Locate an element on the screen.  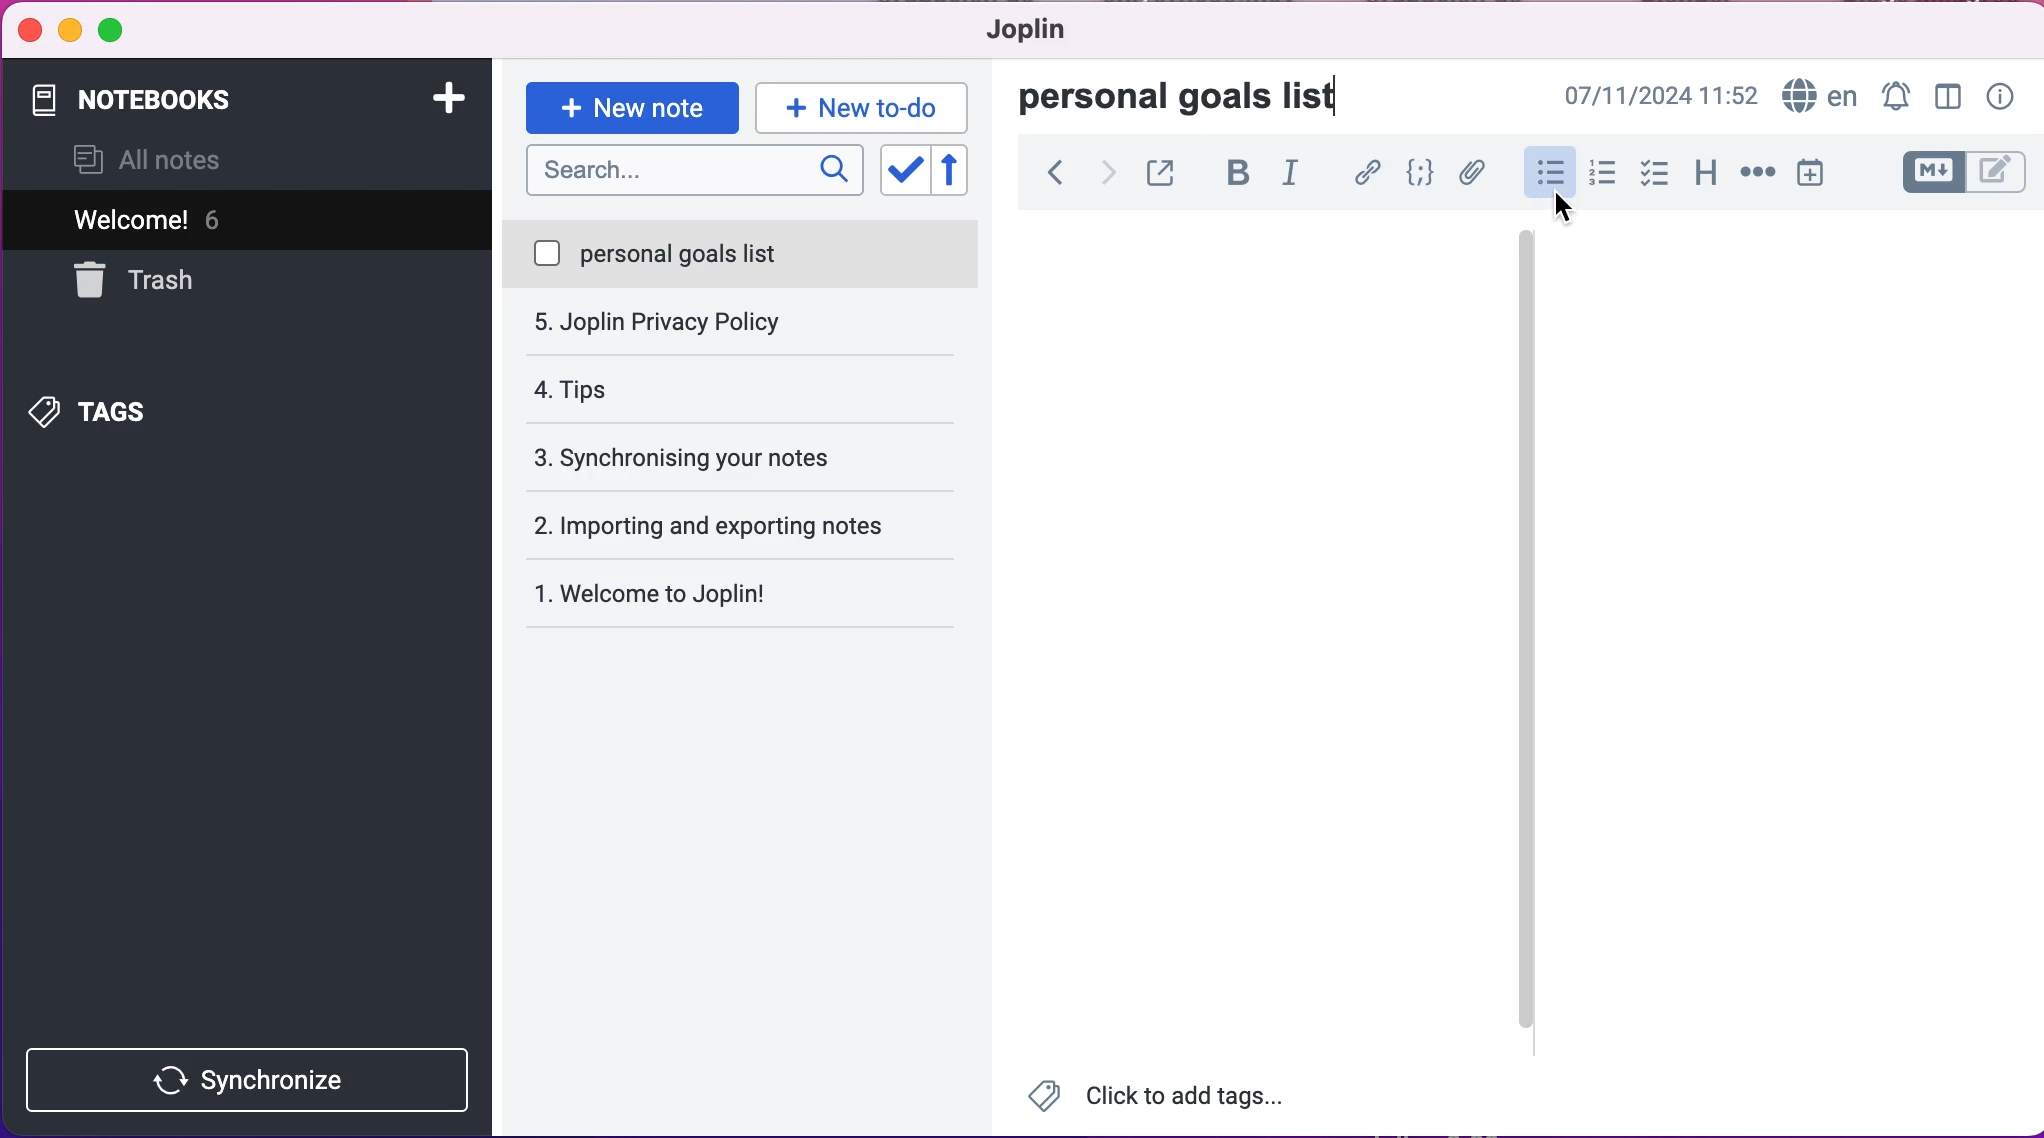
synchronising your notes is located at coordinates (742, 389).